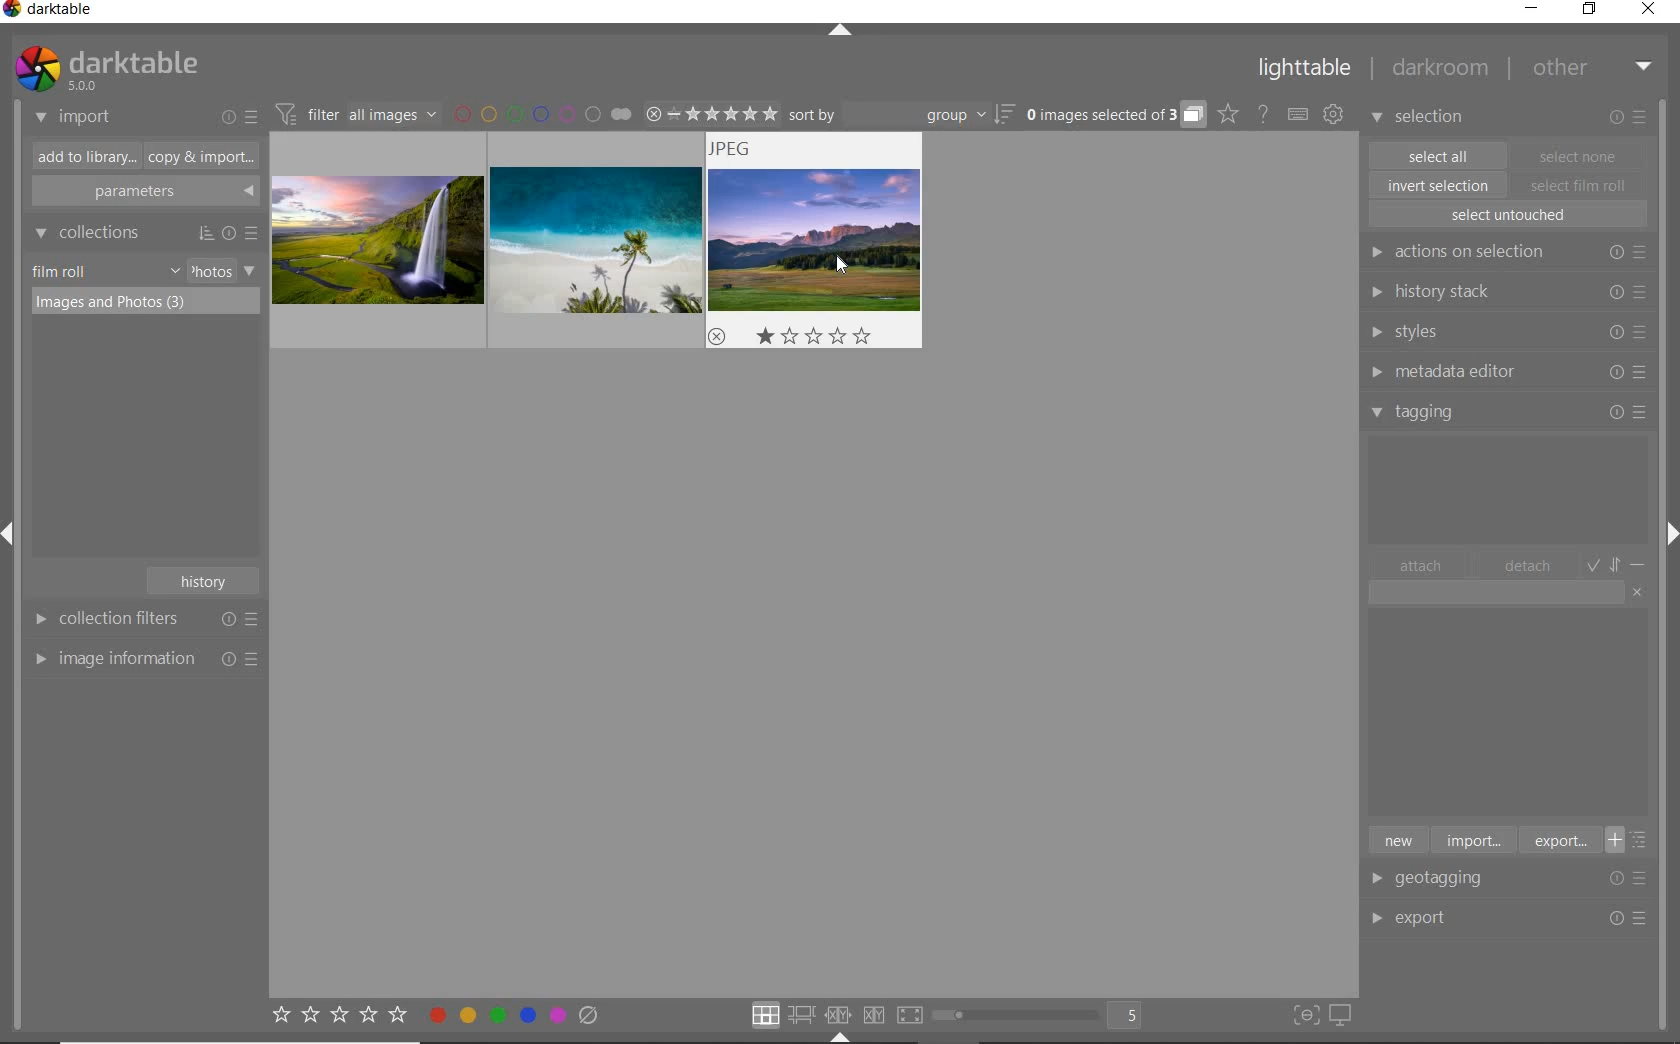  I want to click on selection, so click(1420, 119).